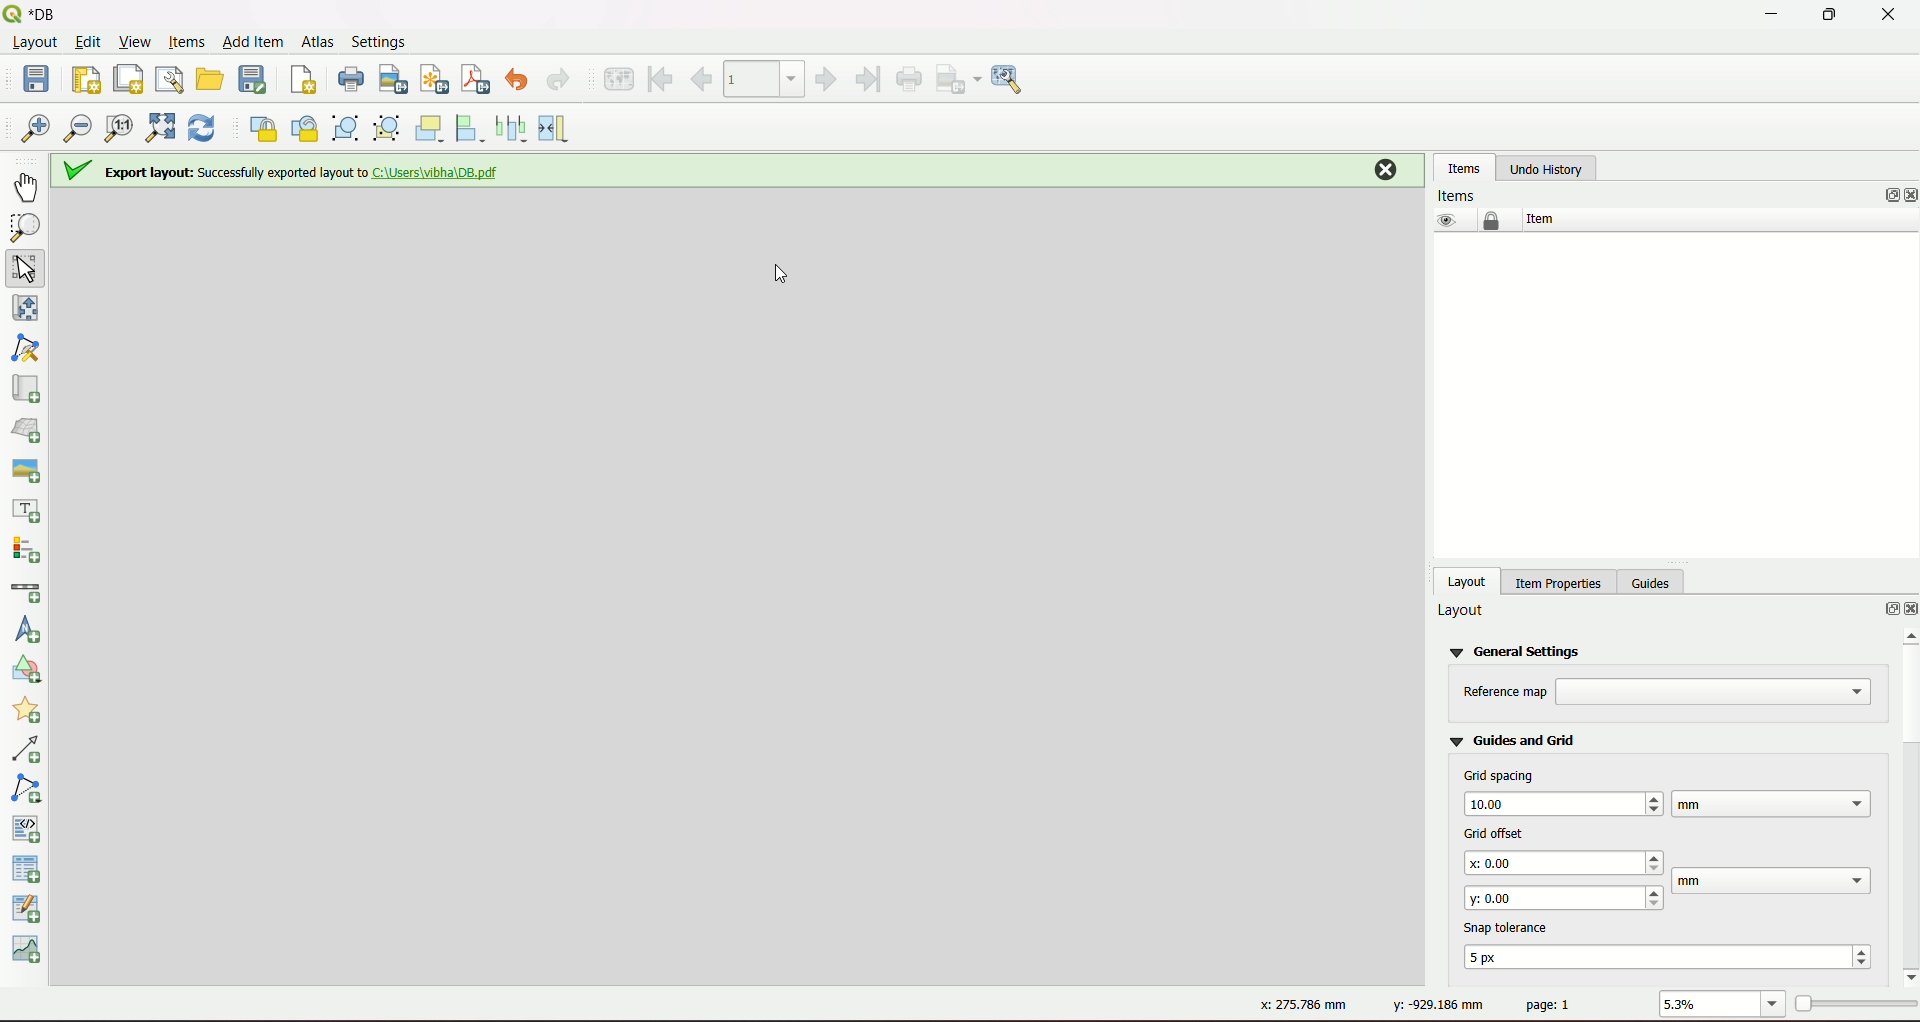 The image size is (1920, 1022). I want to click on text box, so click(1774, 881).